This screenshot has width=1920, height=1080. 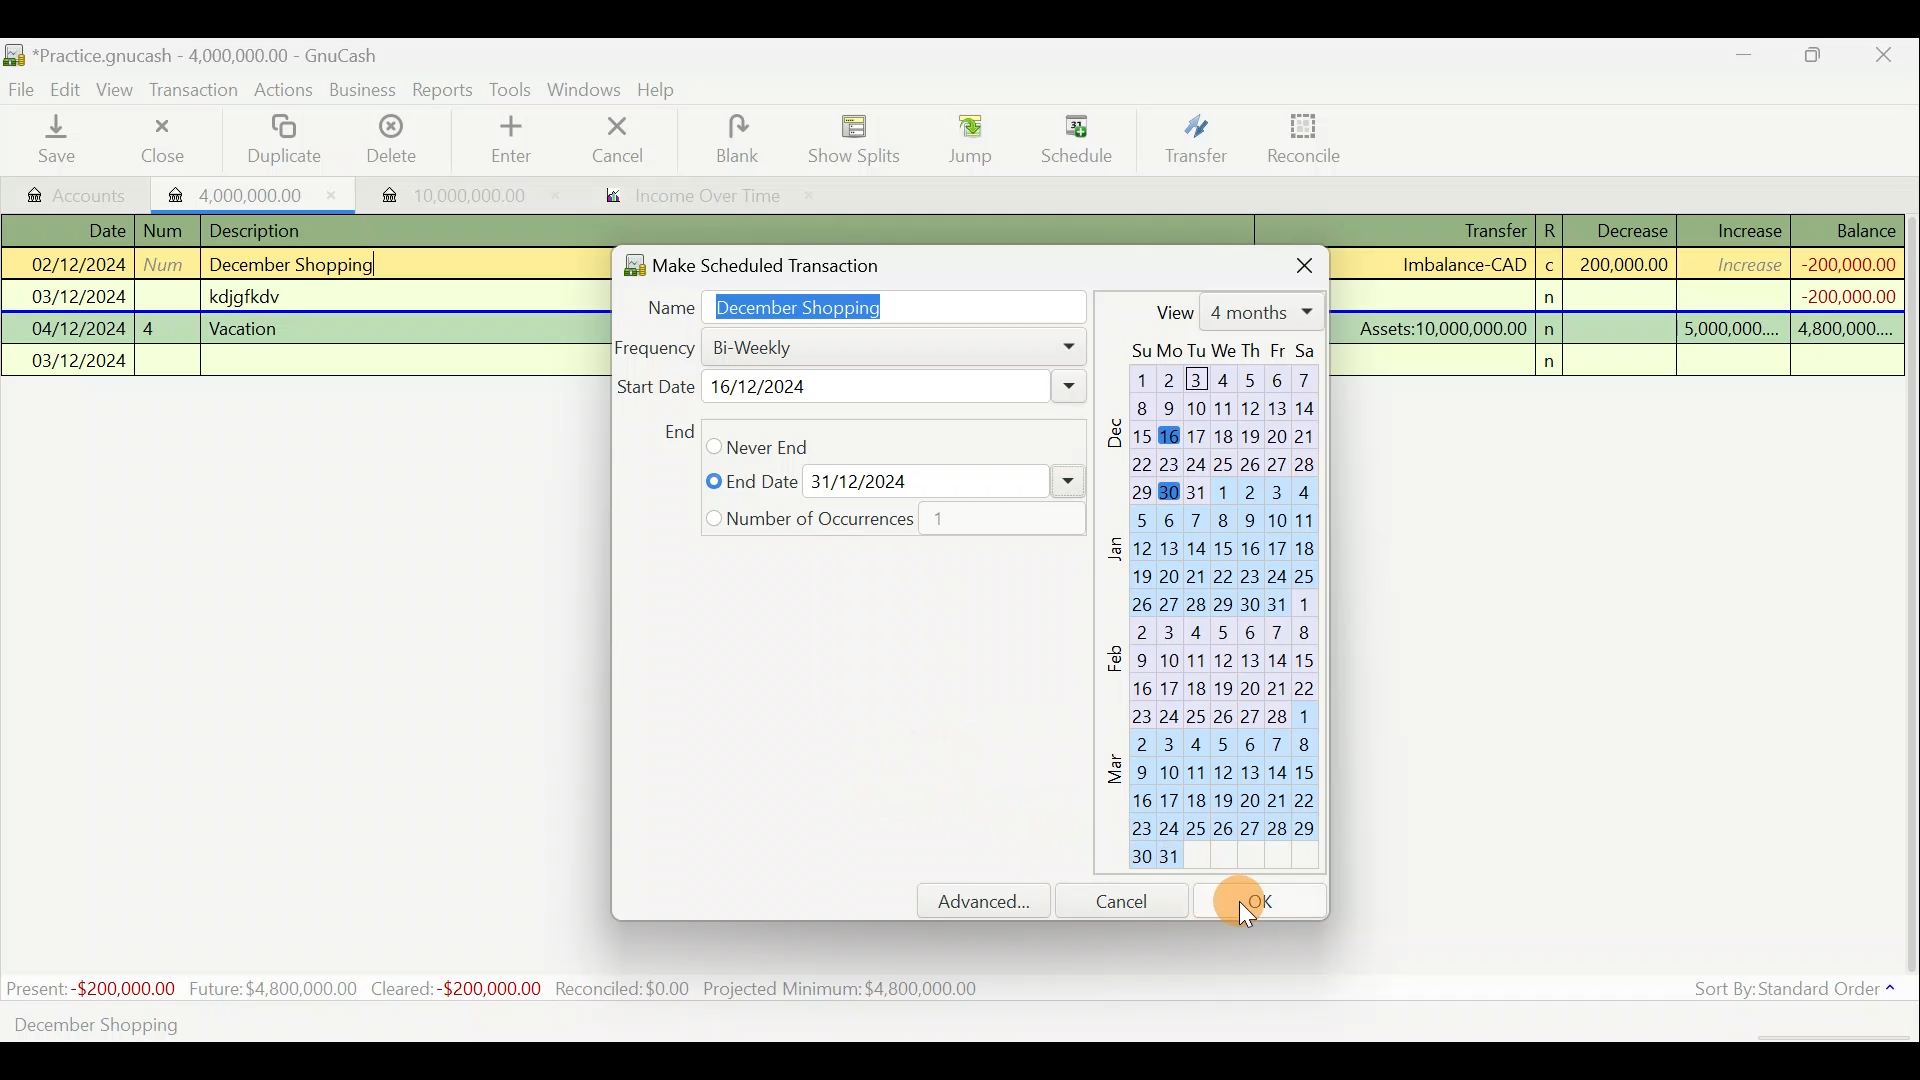 What do you see at coordinates (280, 141) in the screenshot?
I see `Duplicate` at bounding box center [280, 141].